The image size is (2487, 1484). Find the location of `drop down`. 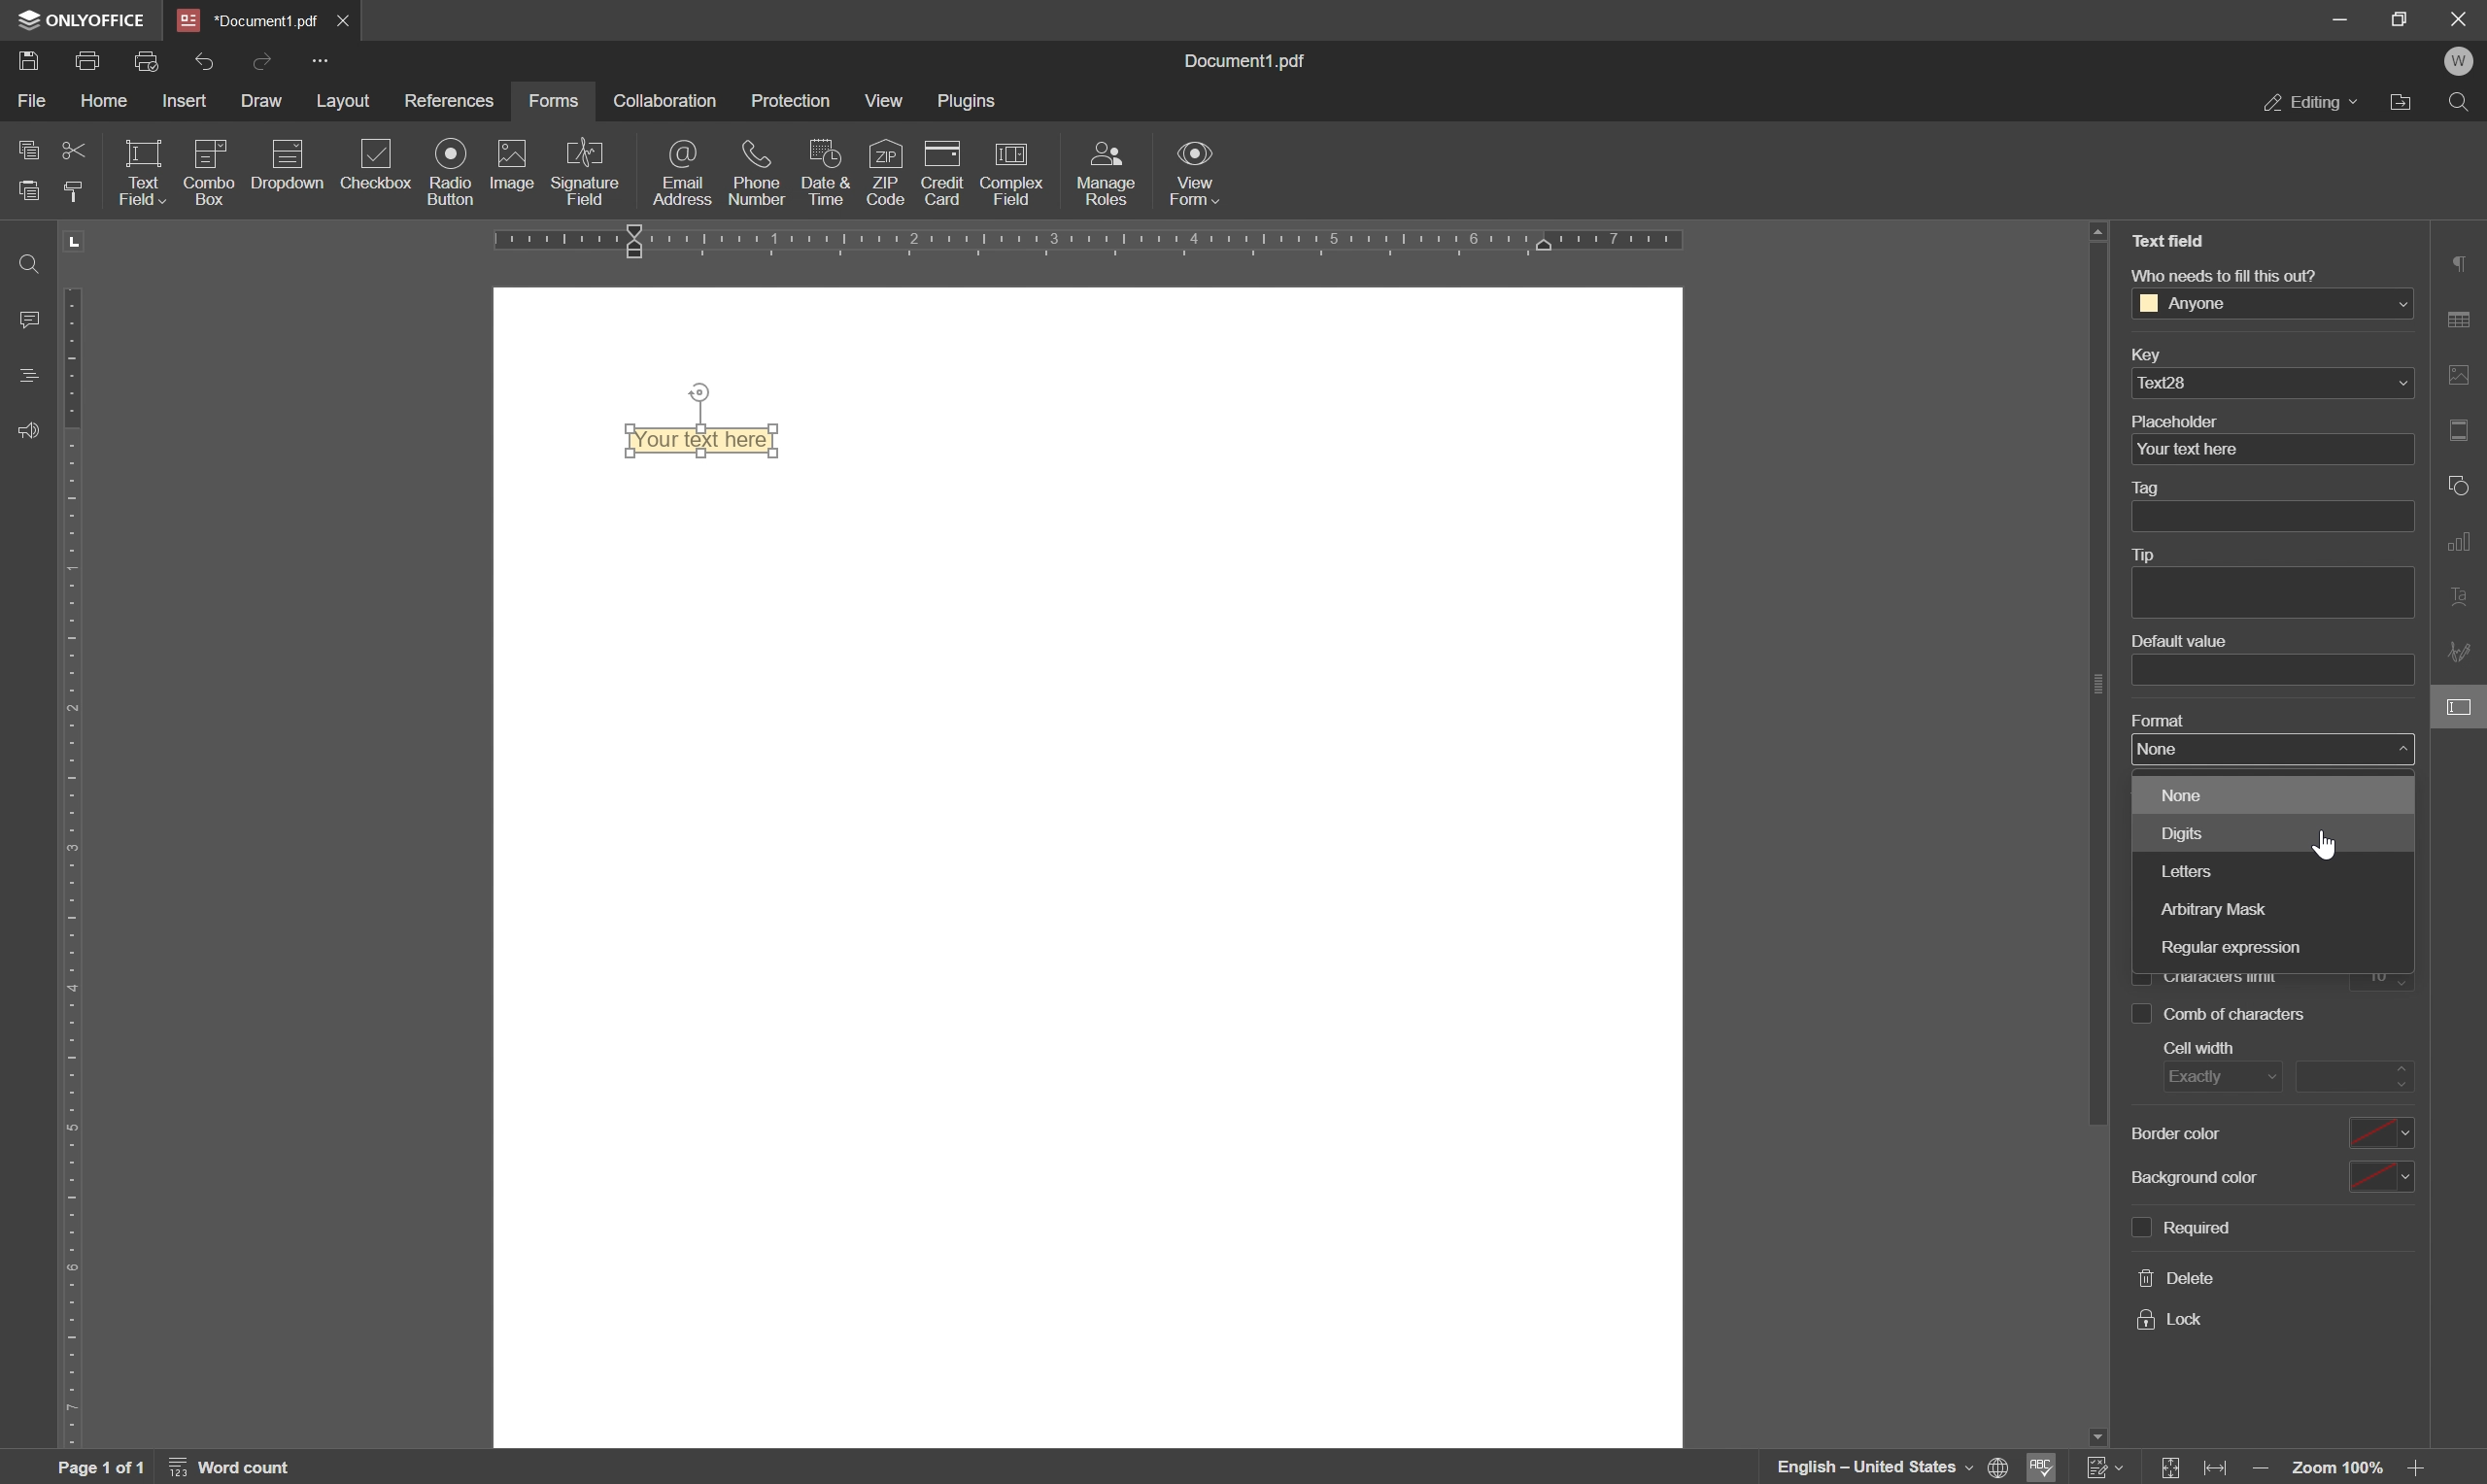

drop down is located at coordinates (2382, 1135).